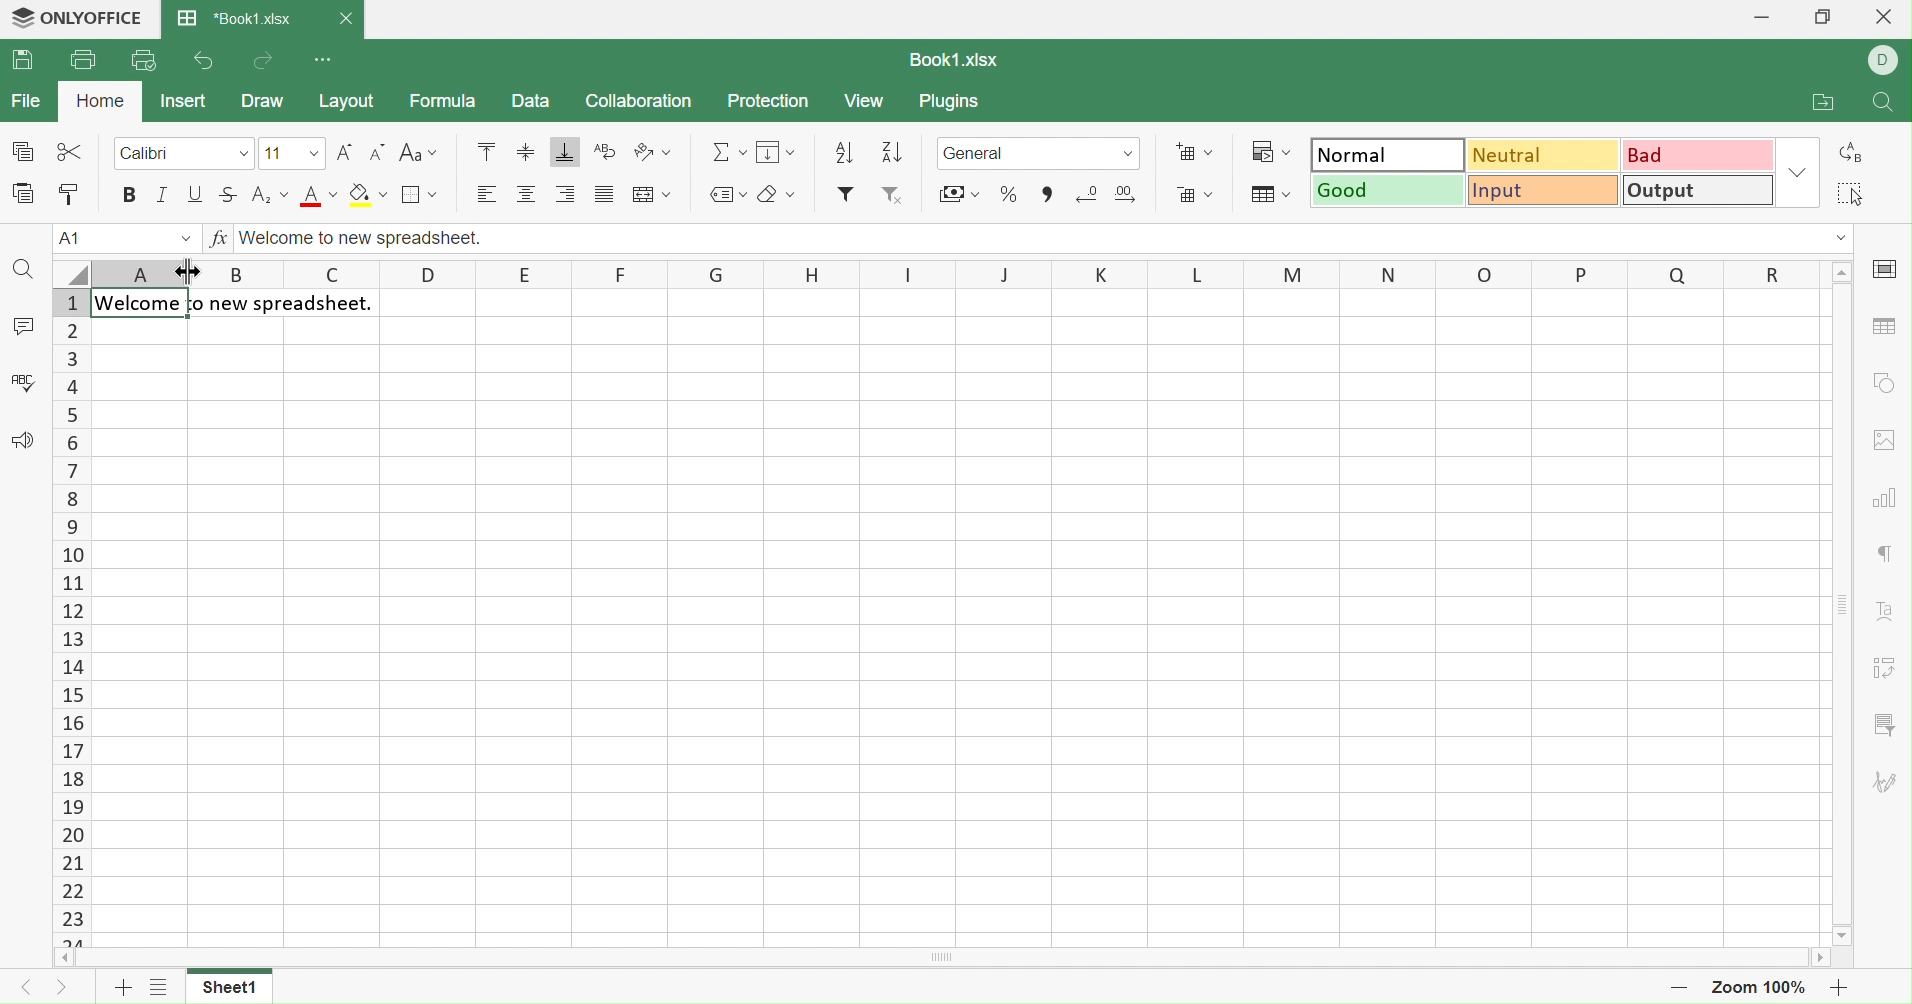 The width and height of the screenshot is (1912, 1004). What do you see at coordinates (959, 192) in the screenshot?
I see `Accounting style` at bounding box center [959, 192].